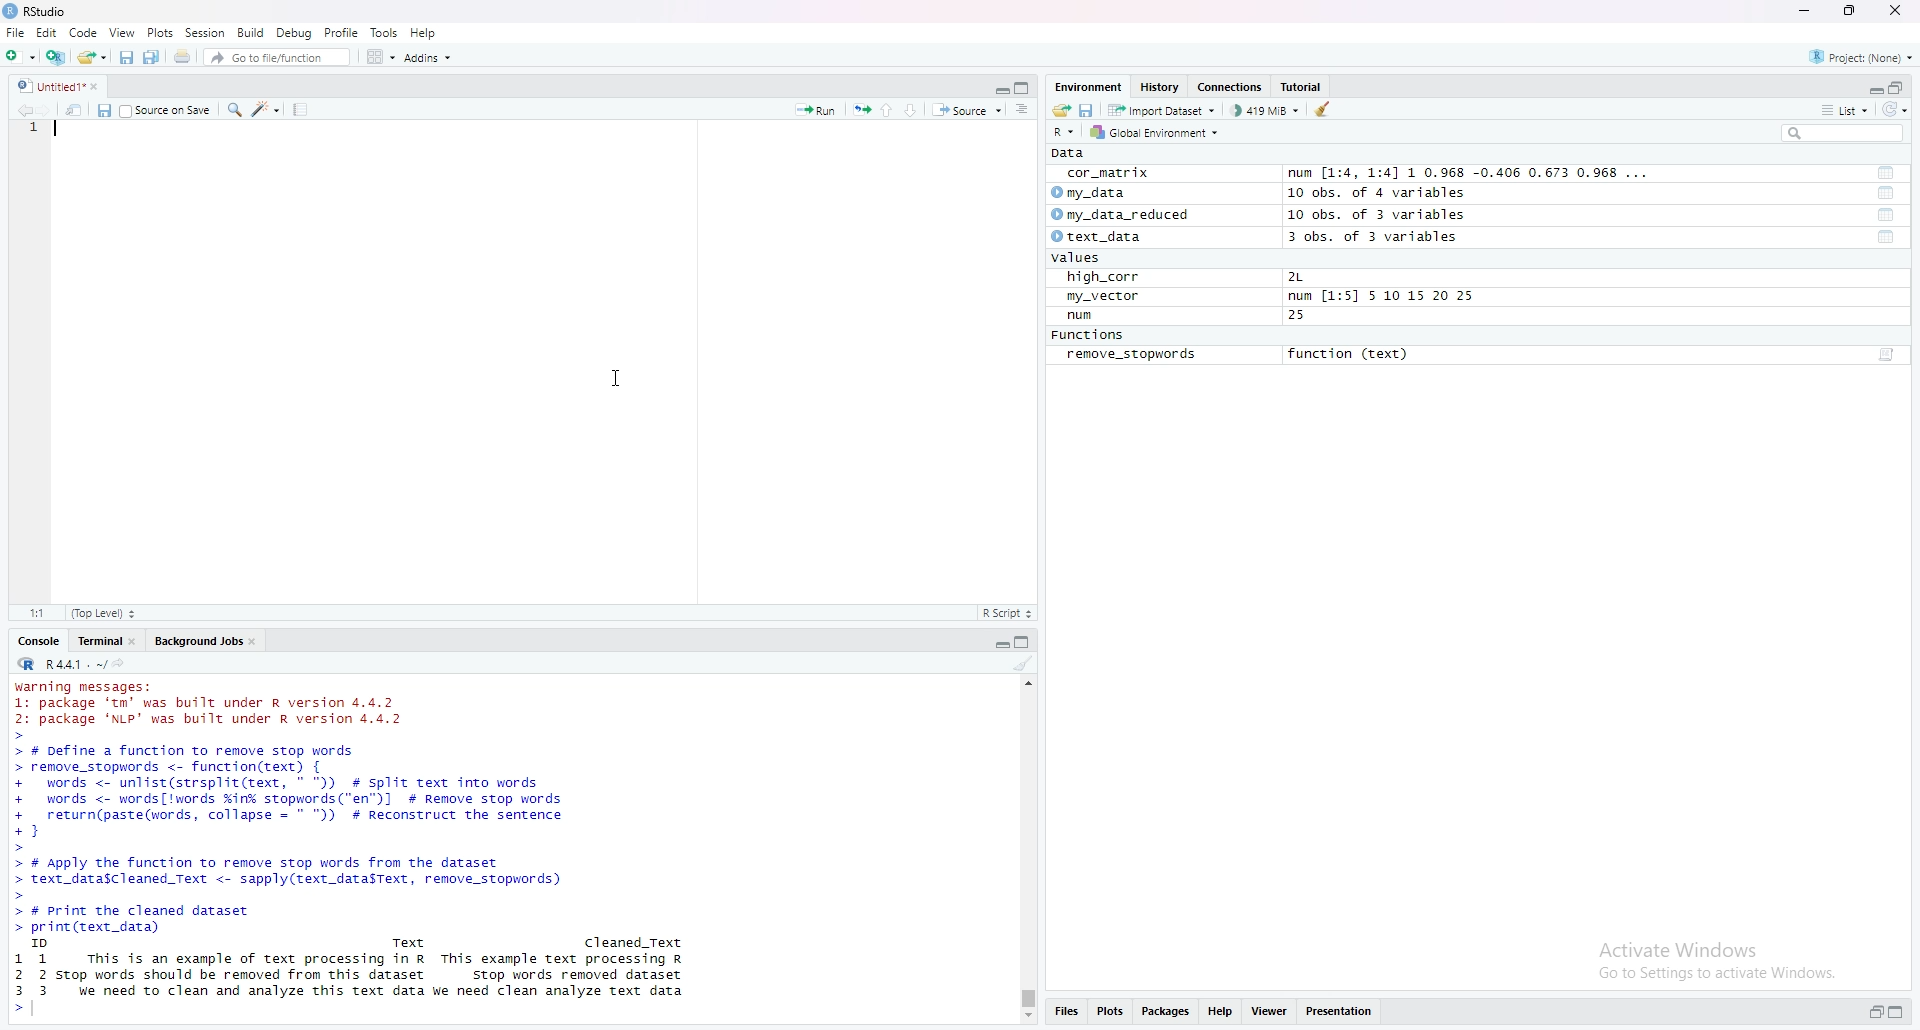 The height and width of the screenshot is (1030, 1920). I want to click on Save, so click(1086, 110).